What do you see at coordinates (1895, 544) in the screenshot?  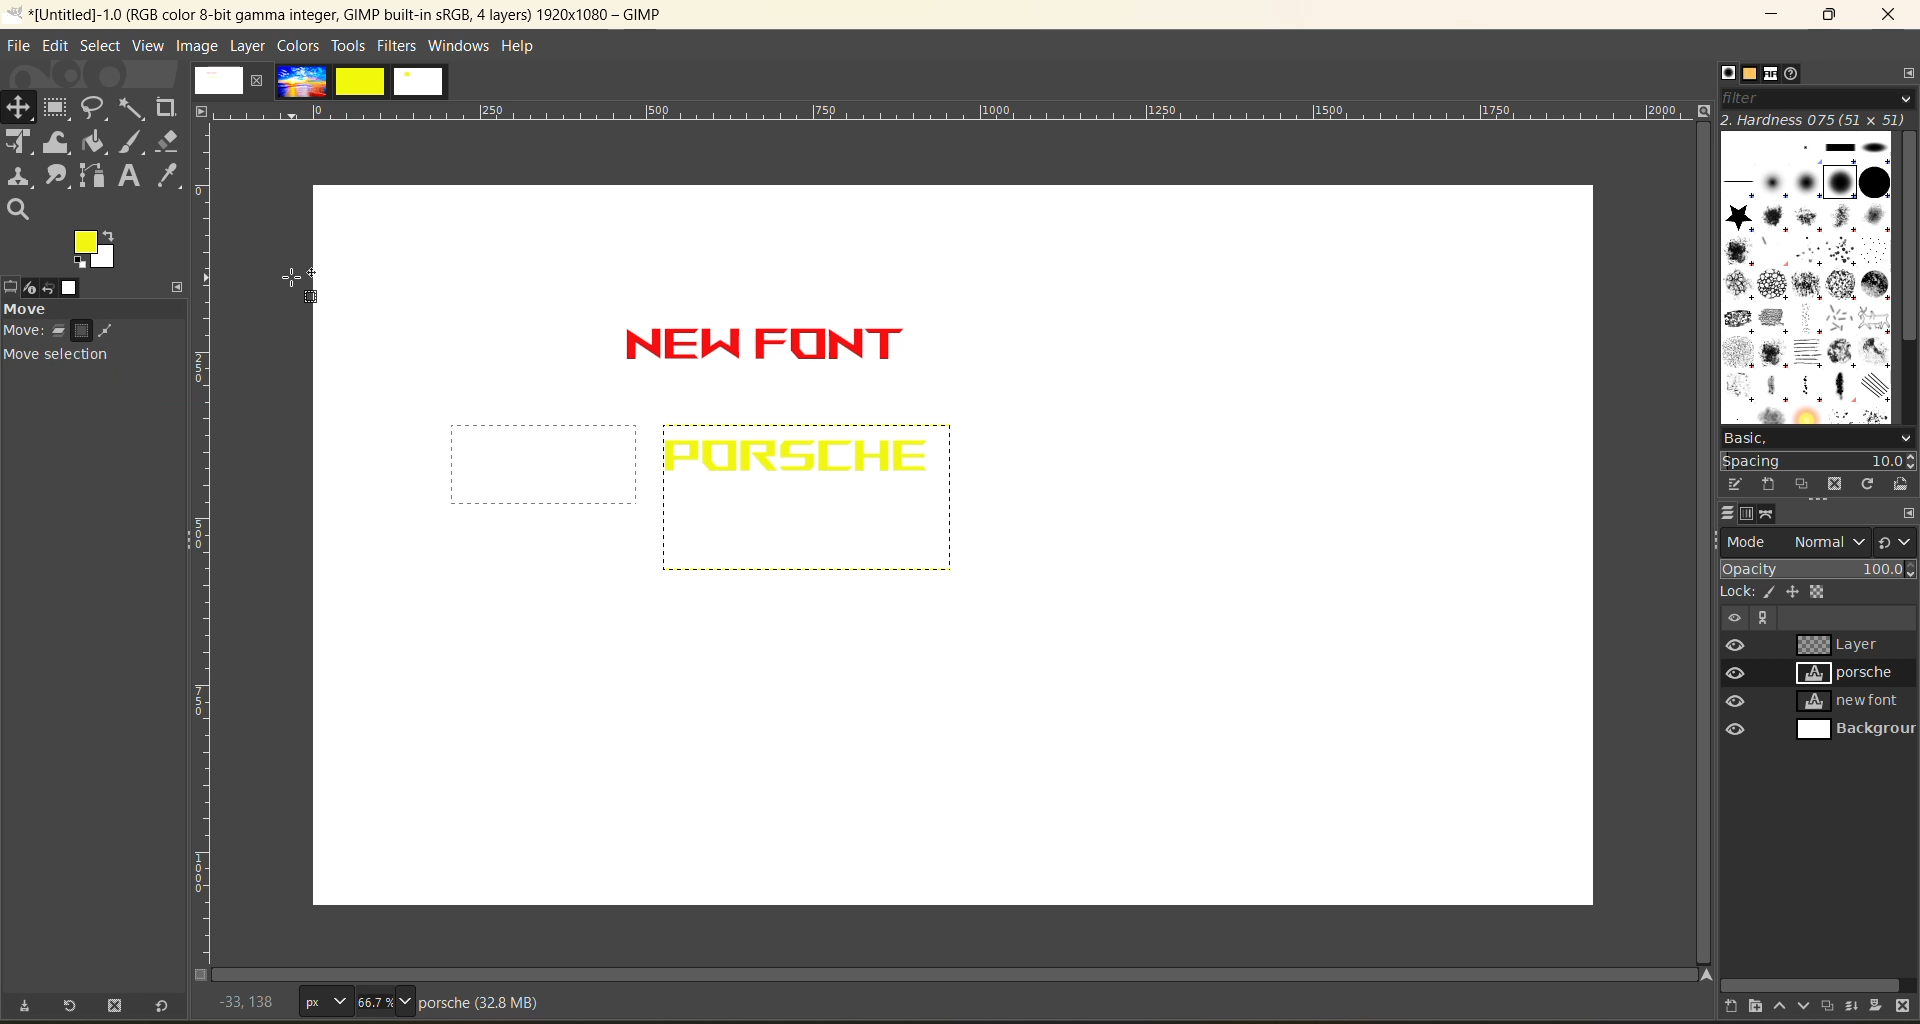 I see `switch to another group` at bounding box center [1895, 544].